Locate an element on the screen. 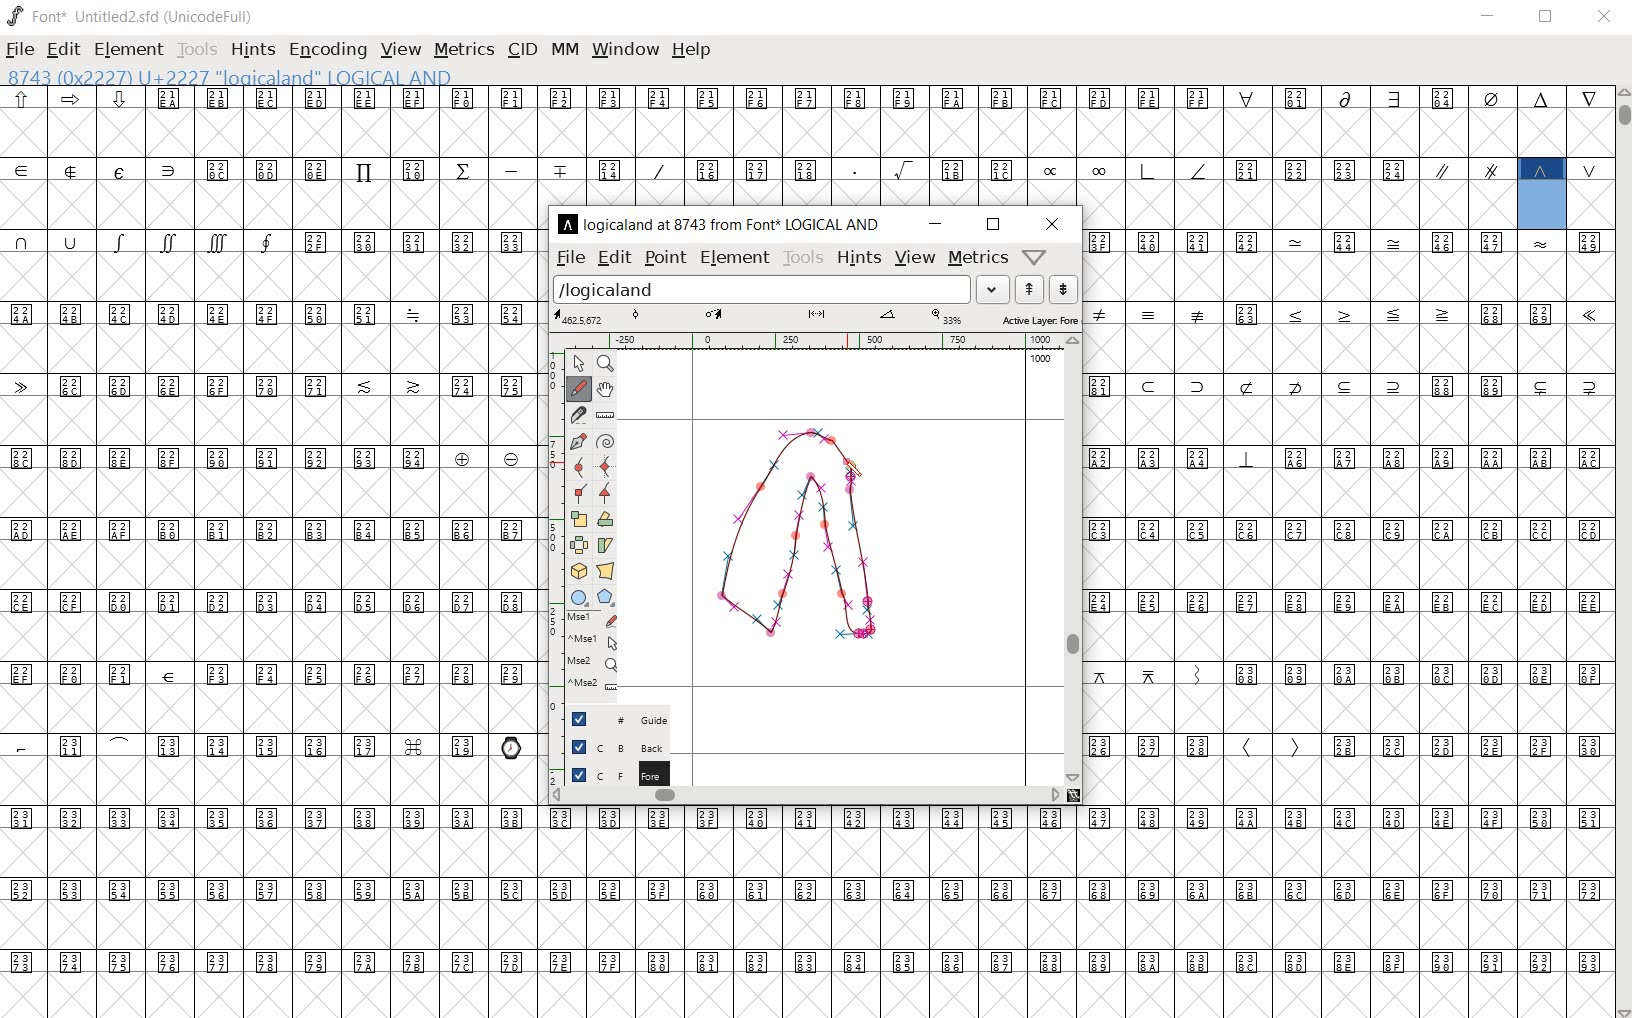 The width and height of the screenshot is (1632, 1018). add a curve point always either horizontal or vertical is located at coordinates (606, 465).